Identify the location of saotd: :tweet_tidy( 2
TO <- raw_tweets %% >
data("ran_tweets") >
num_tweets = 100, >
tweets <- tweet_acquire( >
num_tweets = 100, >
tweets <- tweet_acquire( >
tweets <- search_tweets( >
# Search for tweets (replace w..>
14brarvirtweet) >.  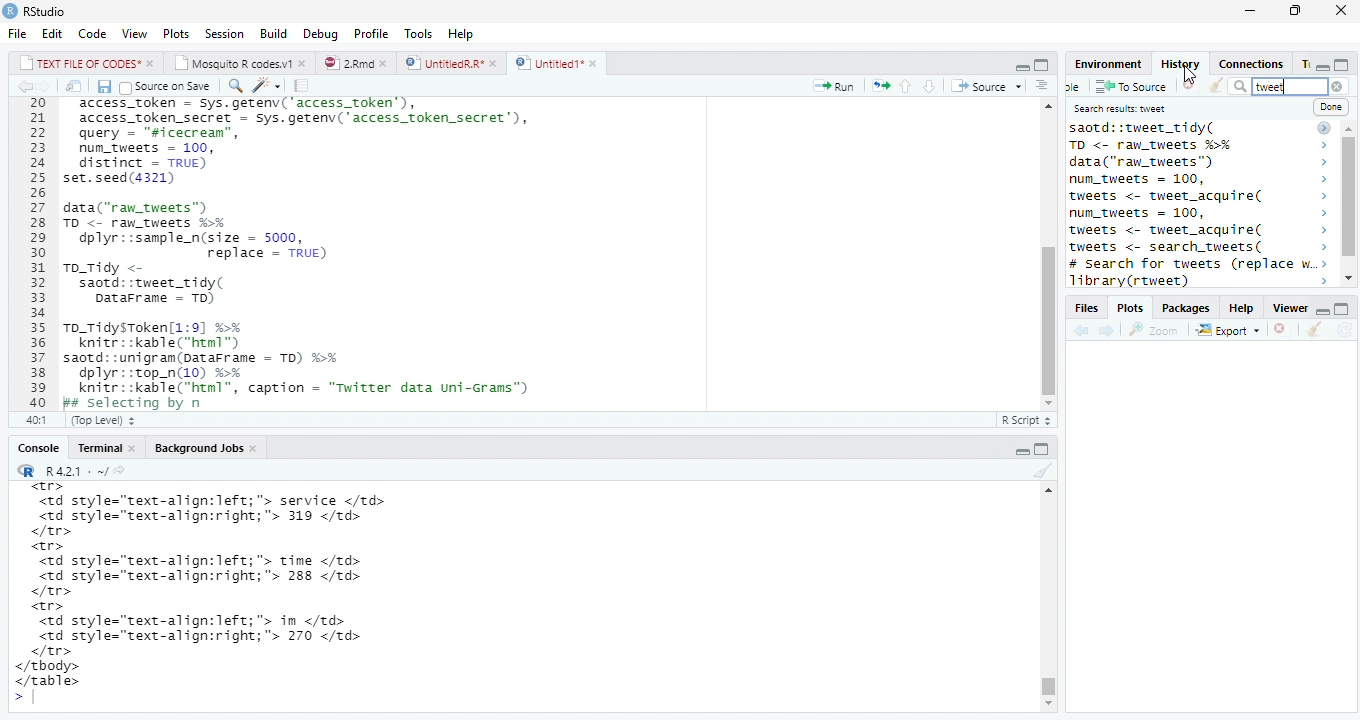
(1199, 203).